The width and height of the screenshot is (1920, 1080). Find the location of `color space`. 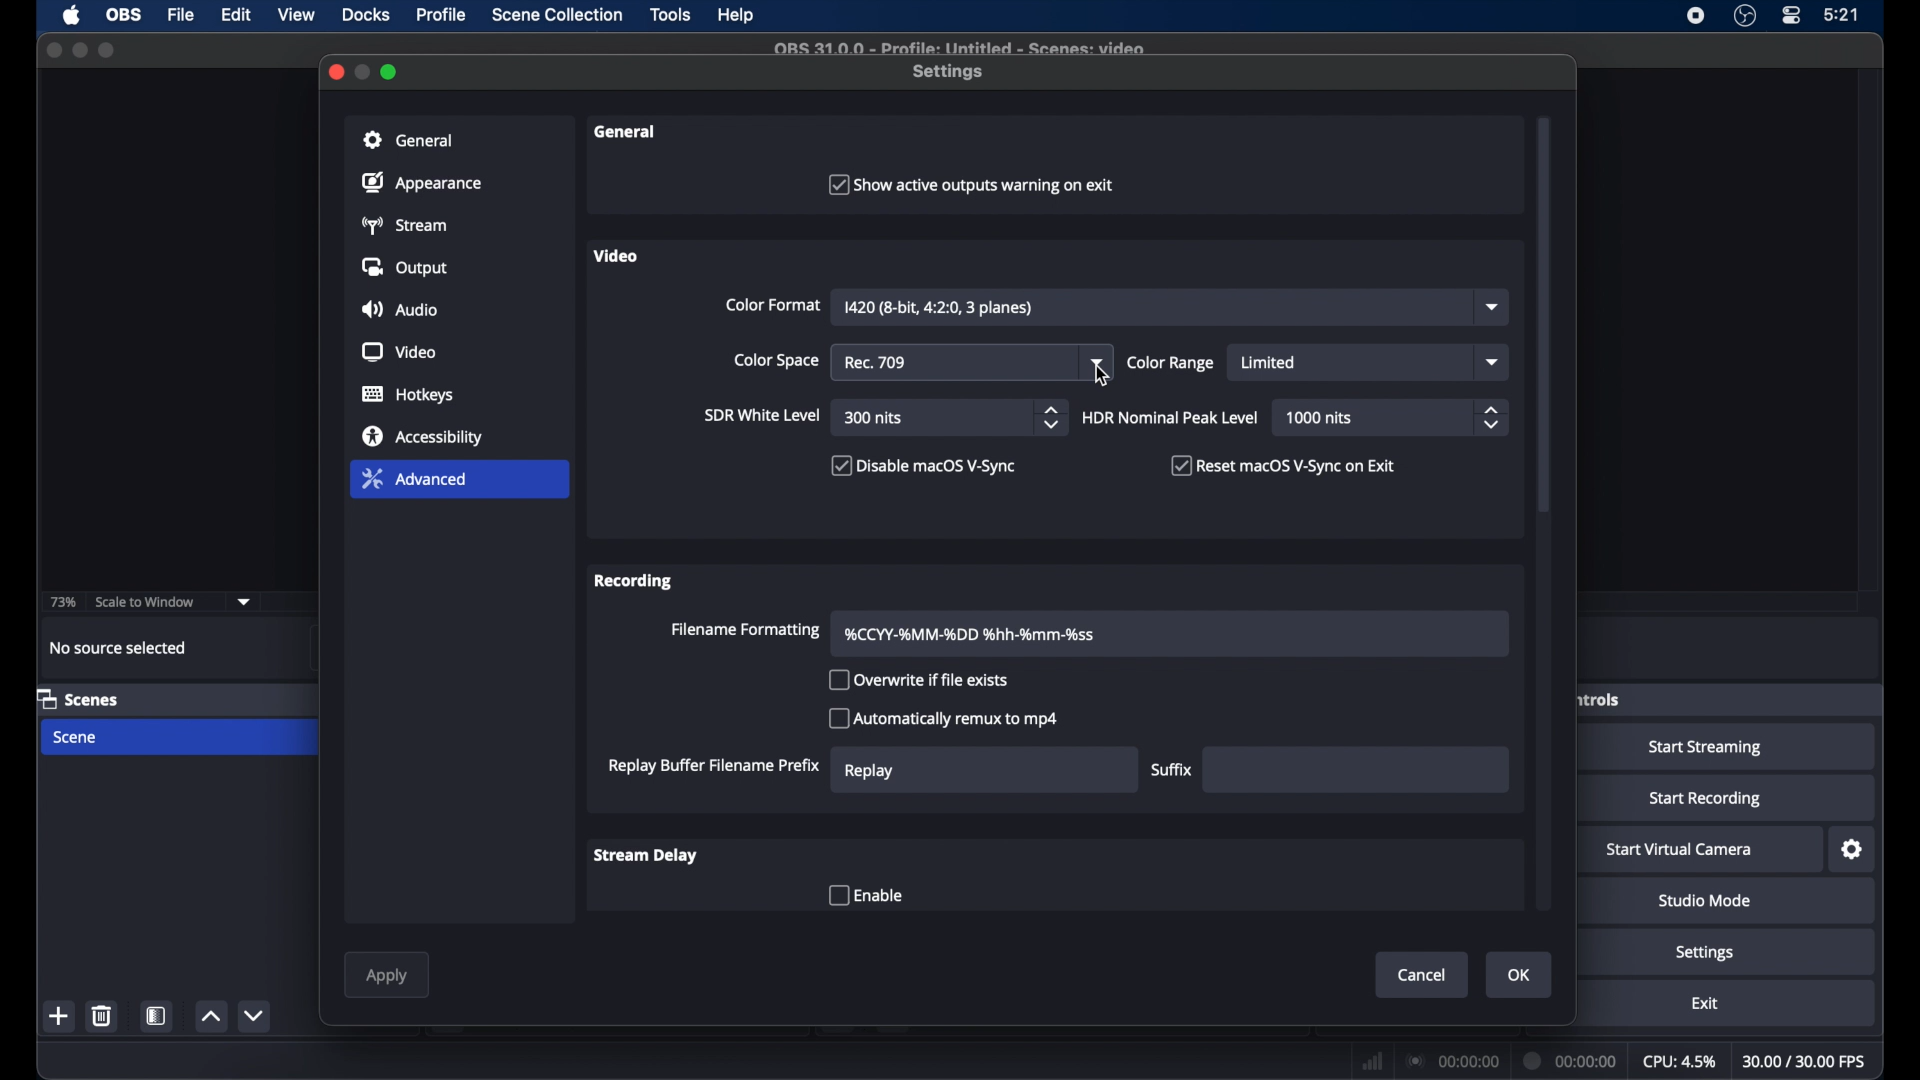

color space is located at coordinates (775, 360).